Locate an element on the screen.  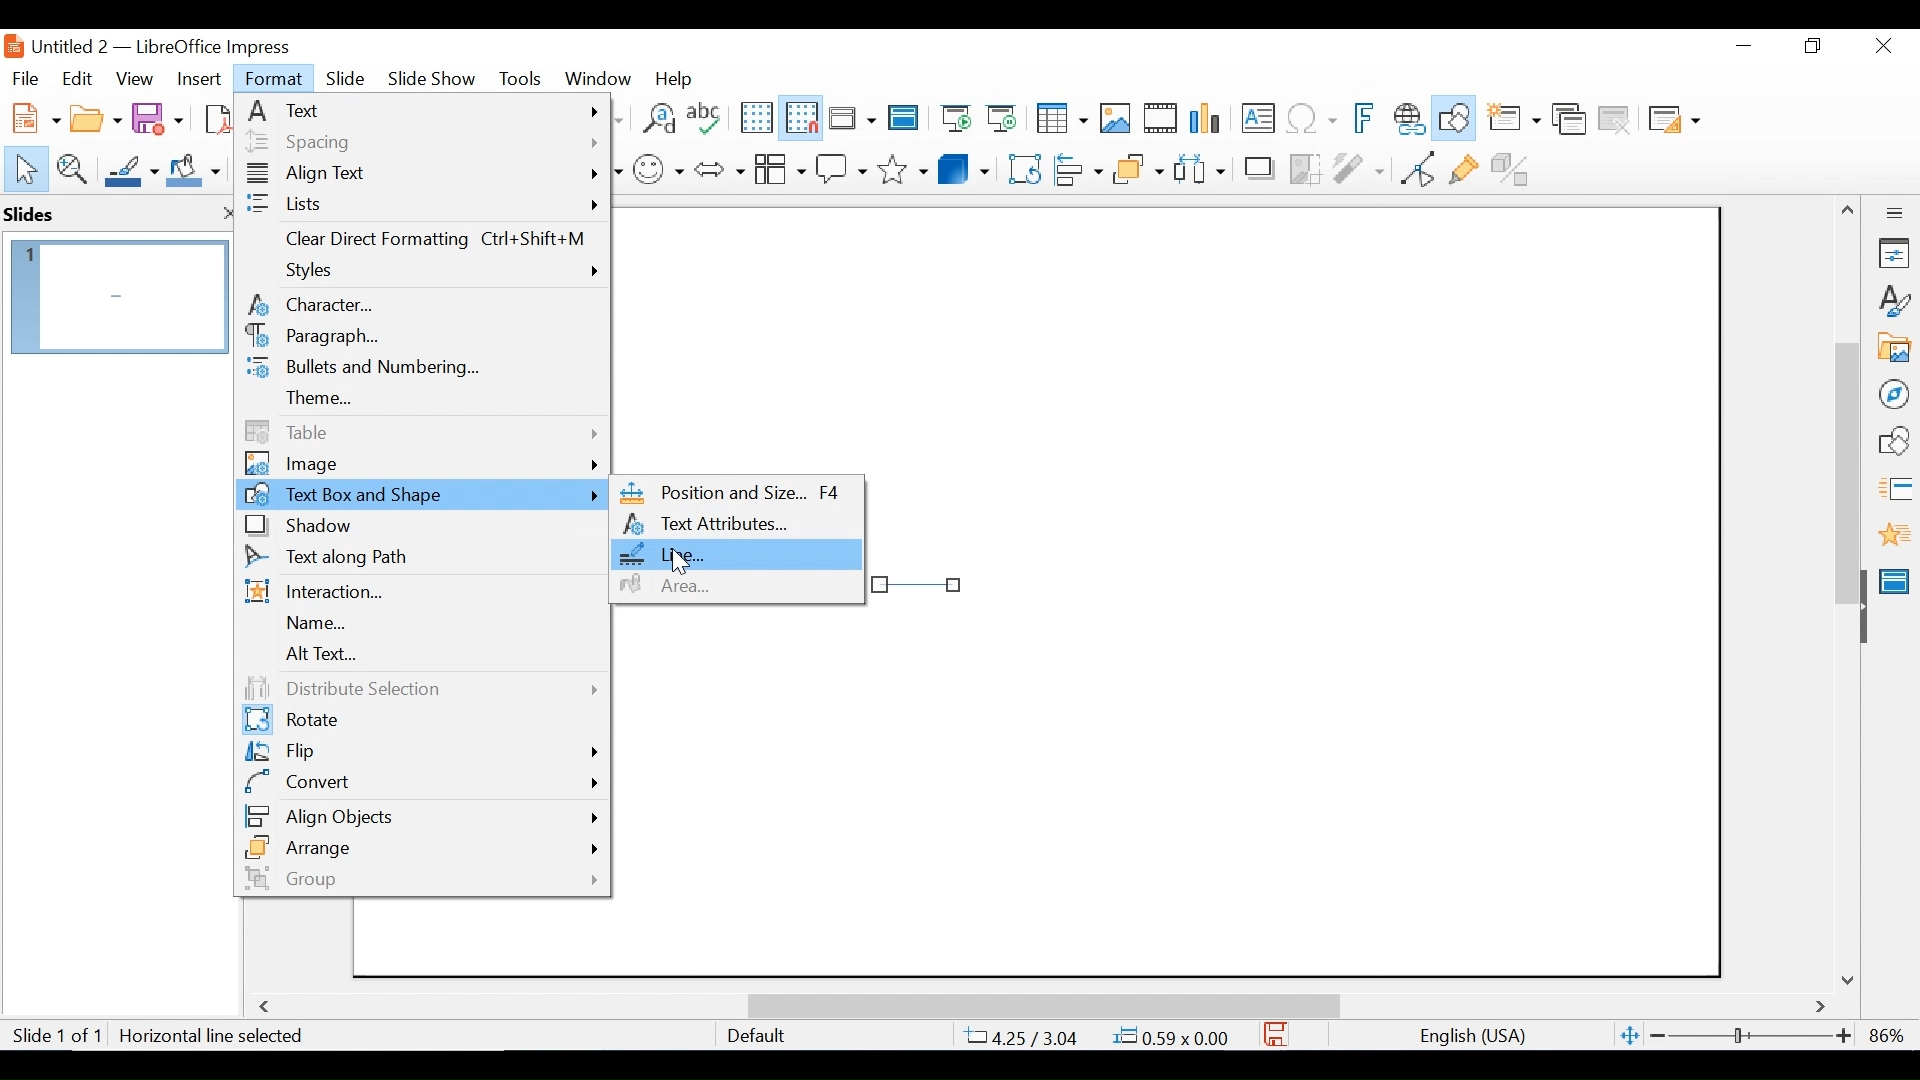
Select is located at coordinates (22, 167).